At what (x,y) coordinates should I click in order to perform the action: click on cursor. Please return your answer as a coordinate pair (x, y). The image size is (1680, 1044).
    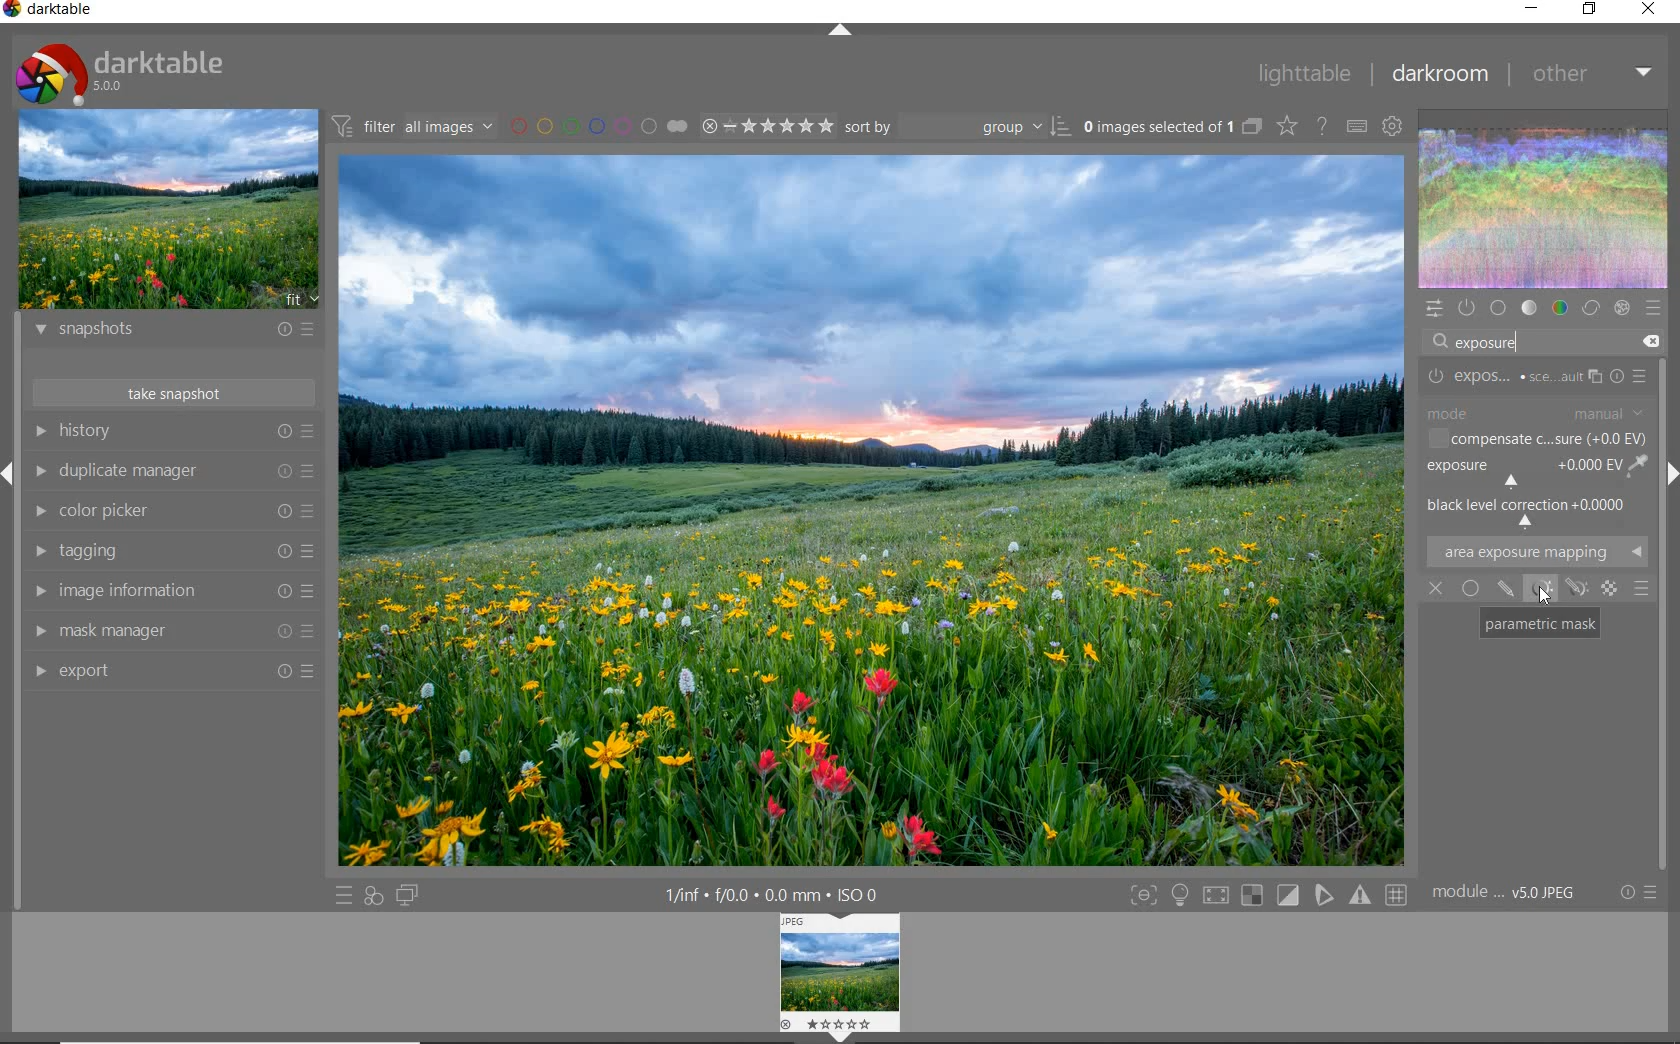
    Looking at the image, I should click on (1543, 597).